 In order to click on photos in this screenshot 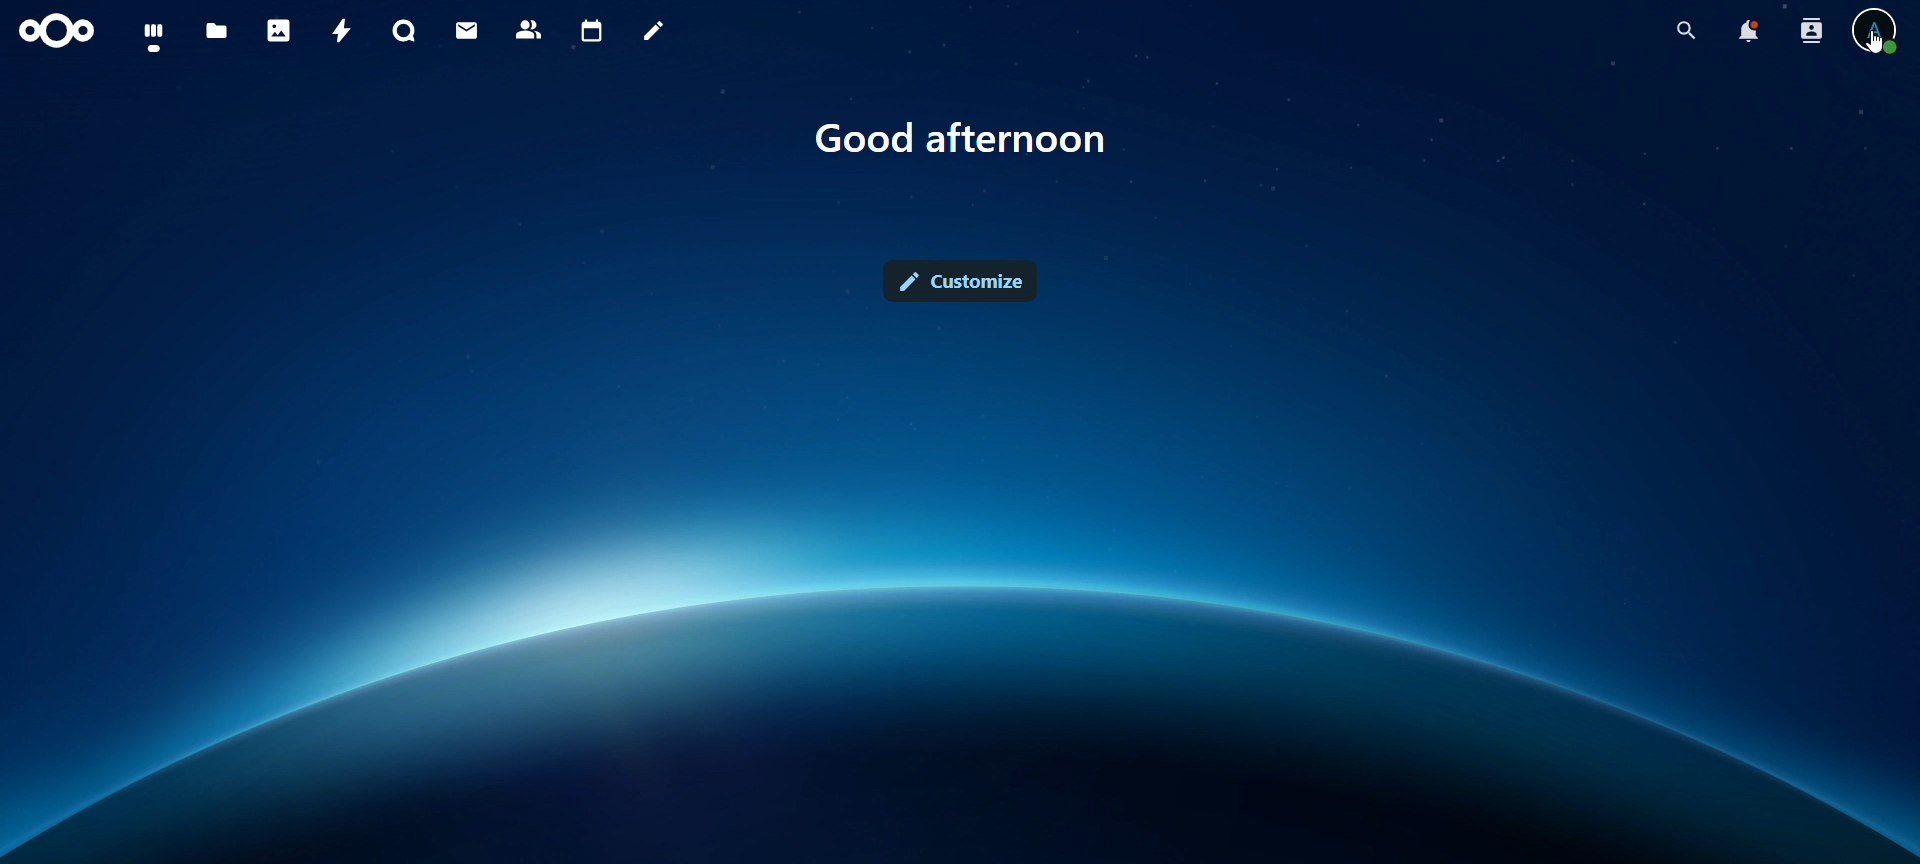, I will do `click(278, 31)`.